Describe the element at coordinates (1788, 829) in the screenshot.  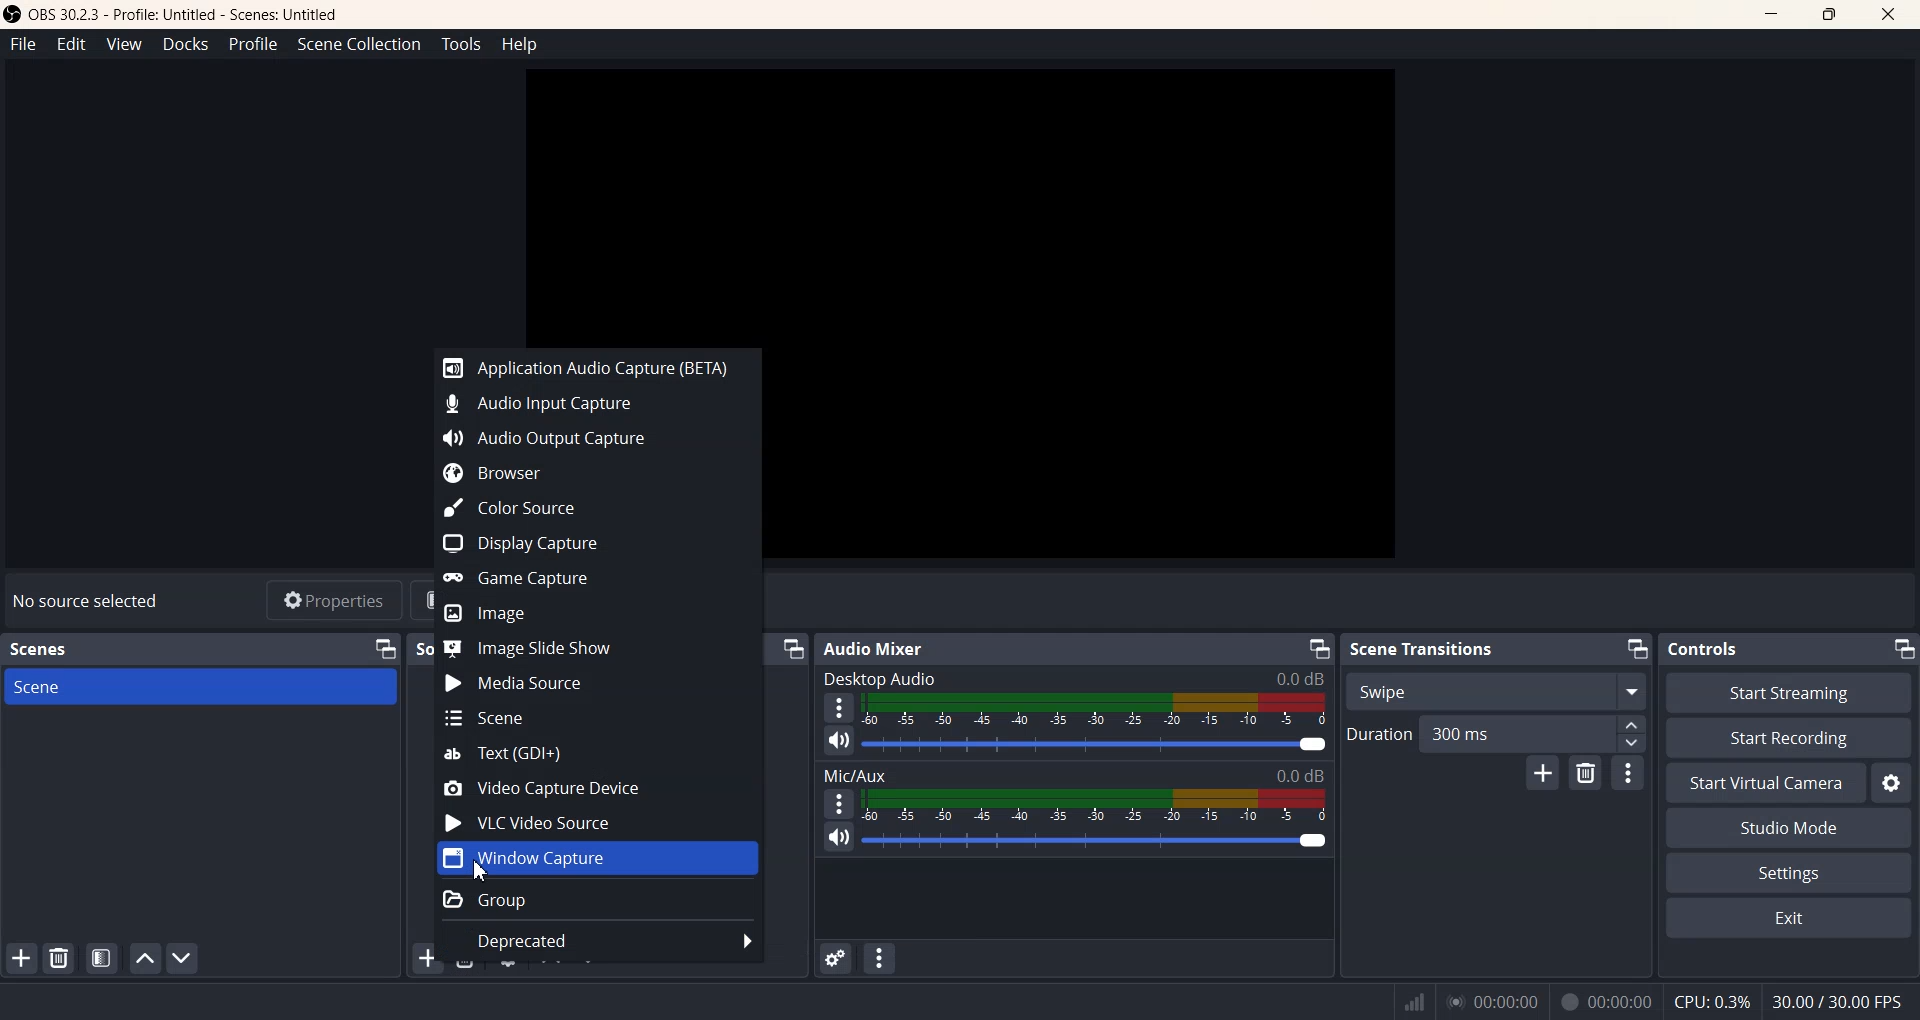
I see `Studio Mode` at that location.